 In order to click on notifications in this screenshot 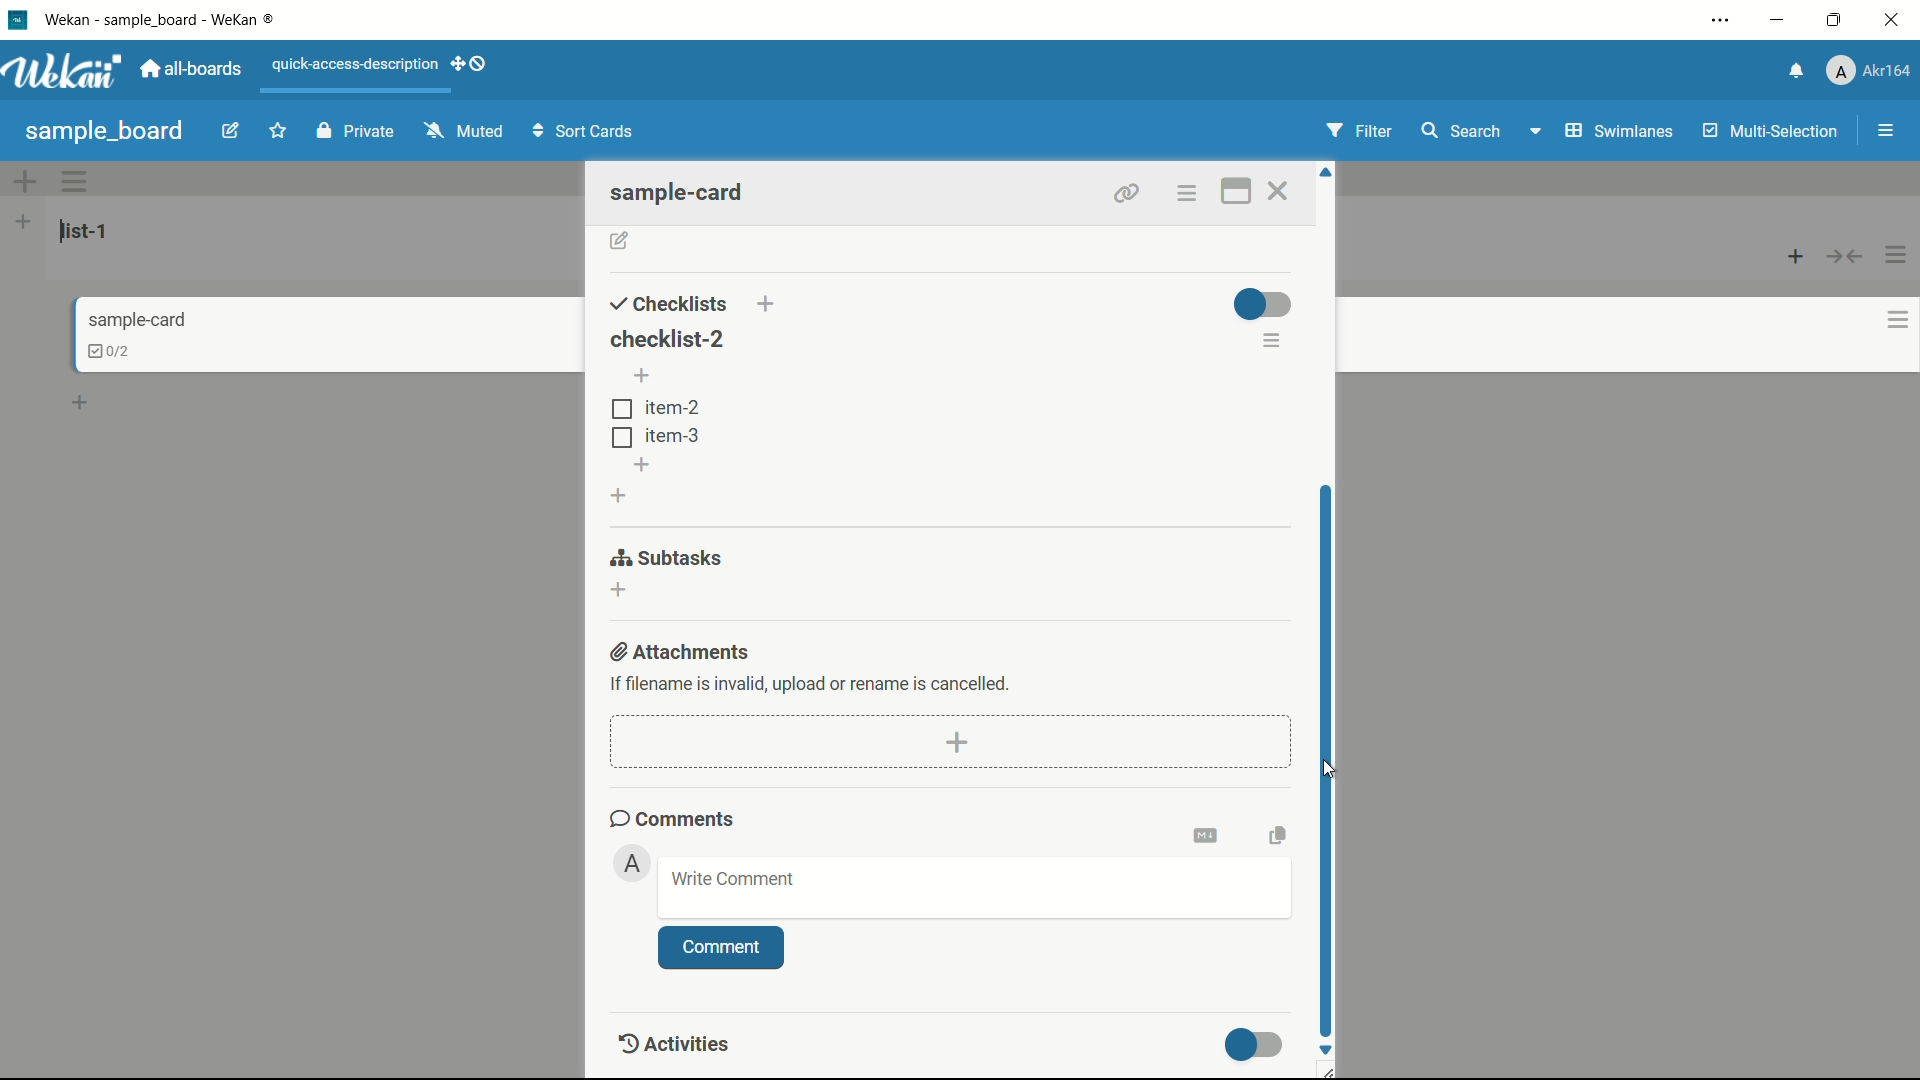, I will do `click(1798, 69)`.